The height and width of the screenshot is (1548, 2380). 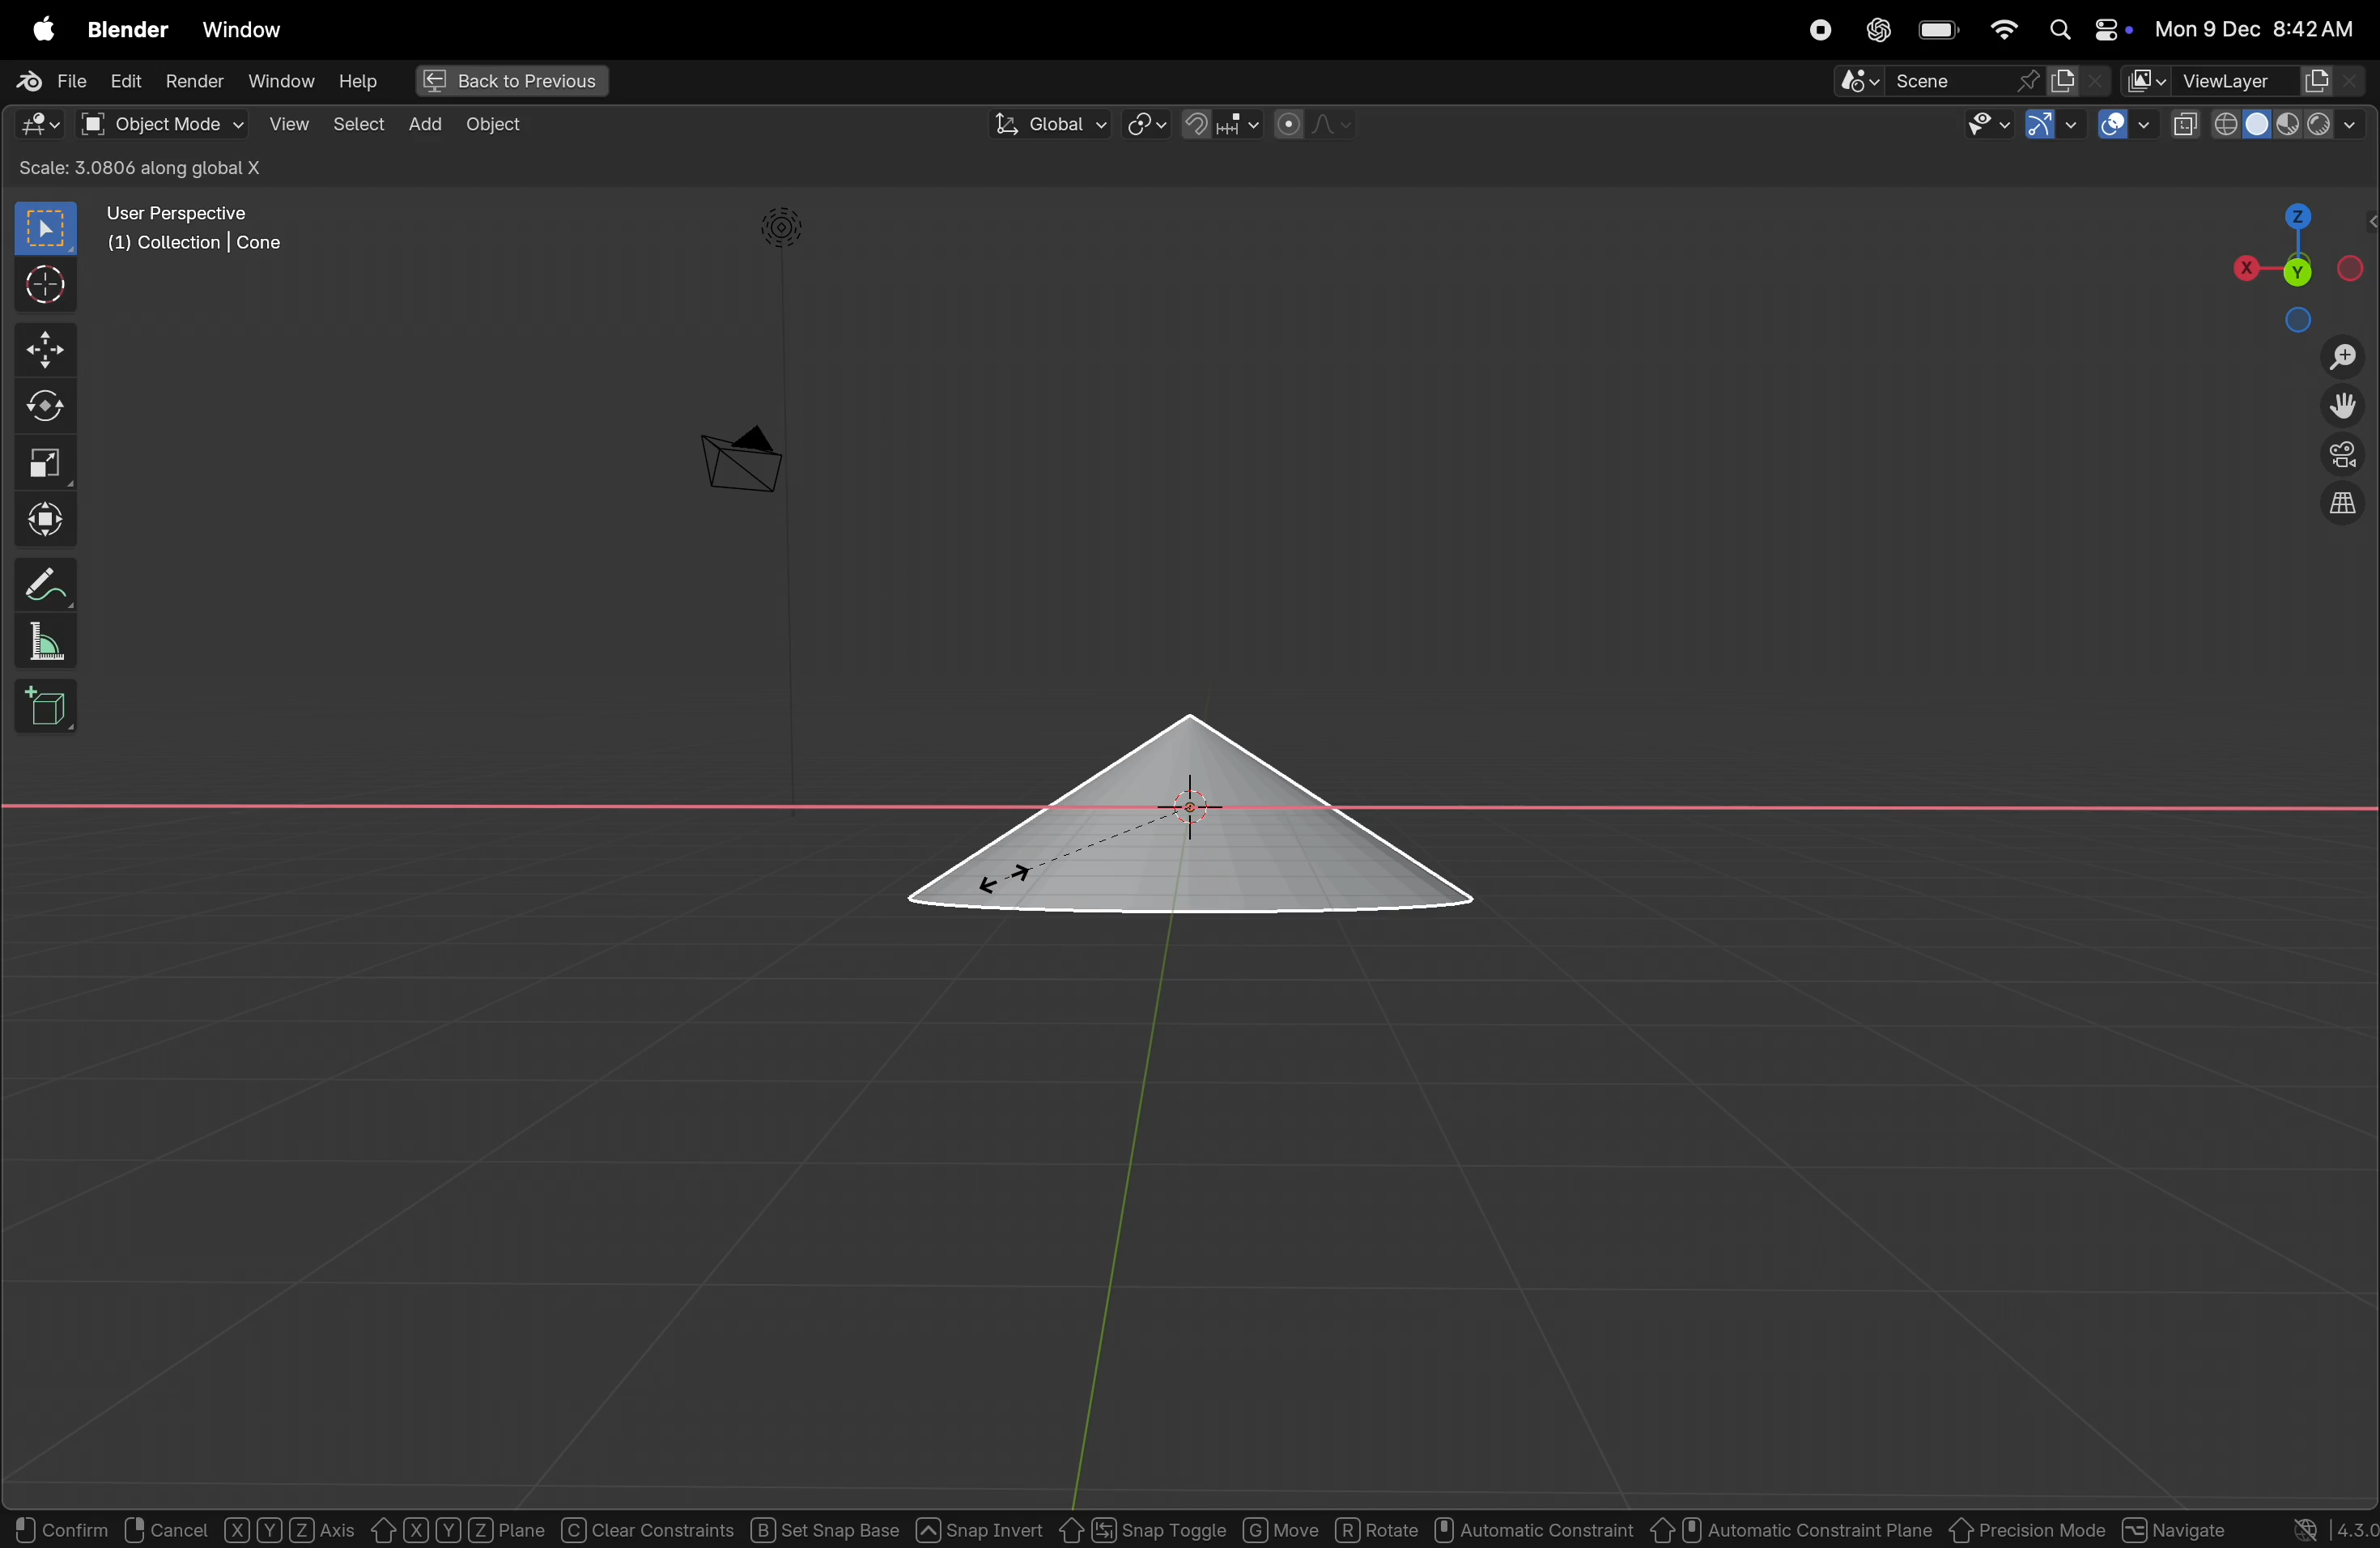 What do you see at coordinates (45, 461) in the screenshot?
I see `scale` at bounding box center [45, 461].